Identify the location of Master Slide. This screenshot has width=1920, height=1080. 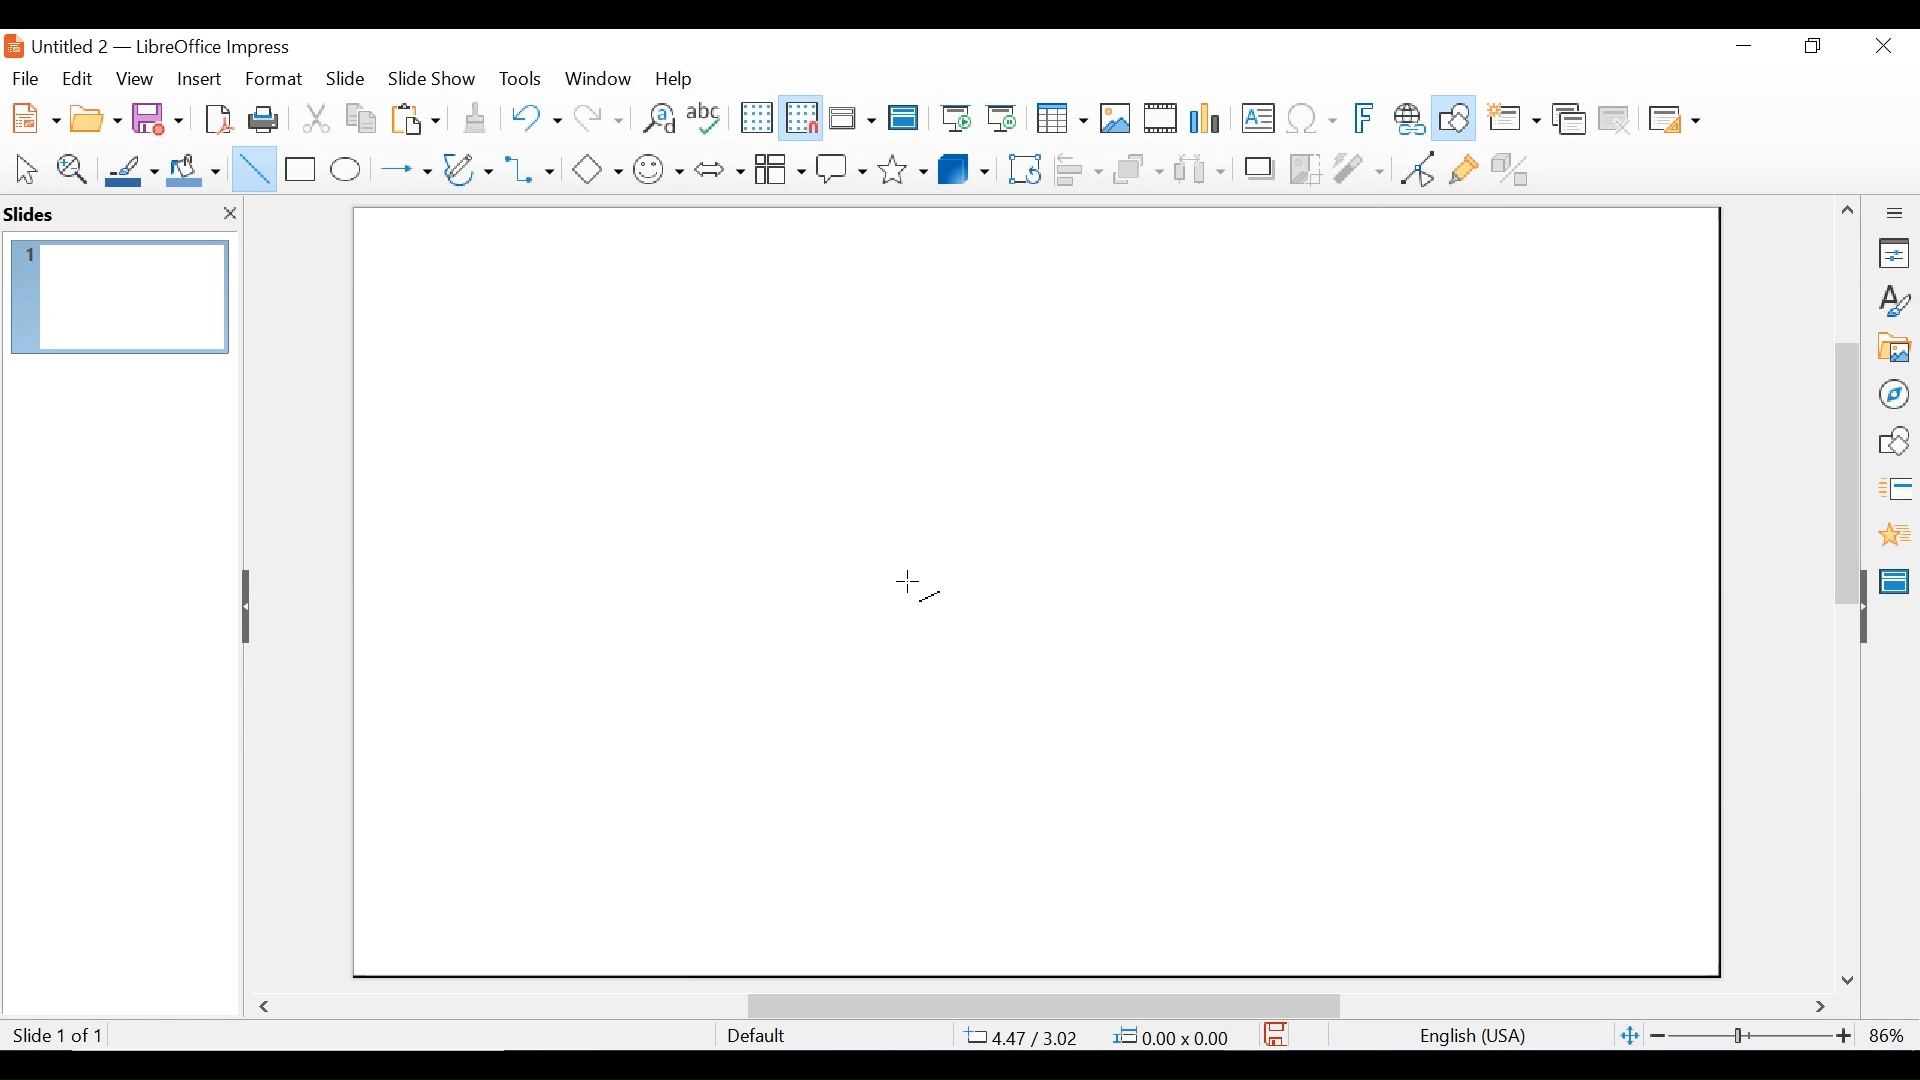
(1898, 579).